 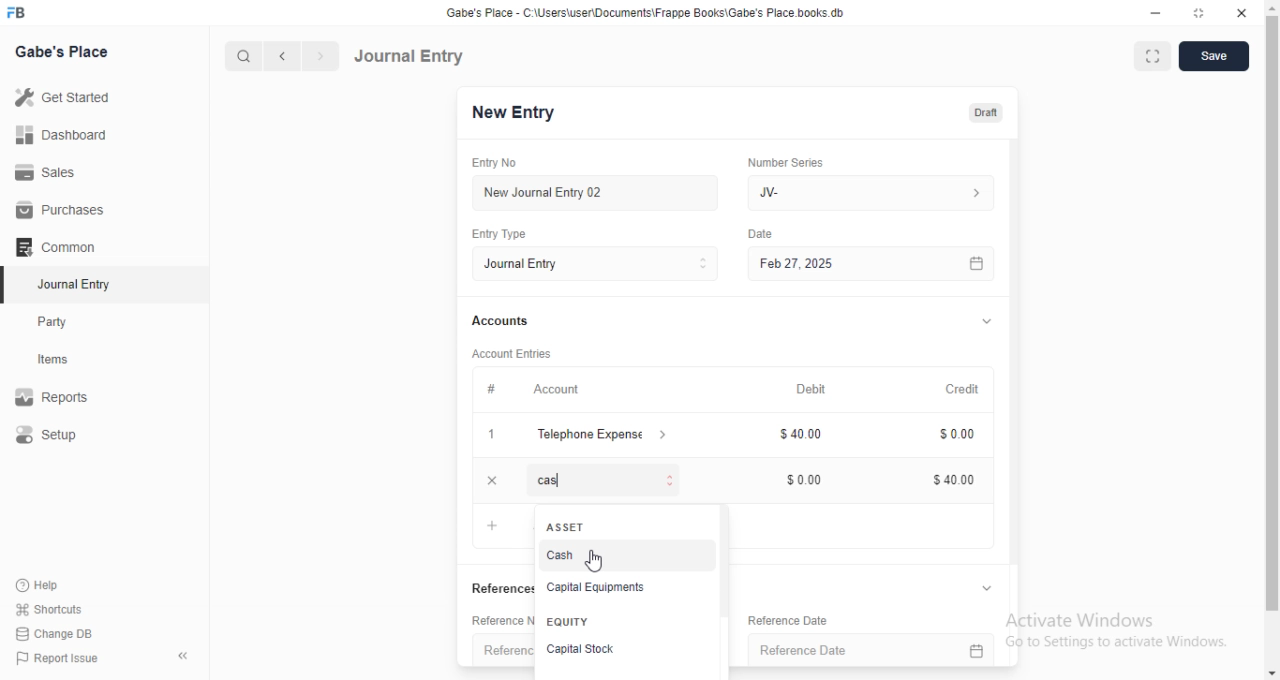 I want to click on Entry Type, so click(x=507, y=235).